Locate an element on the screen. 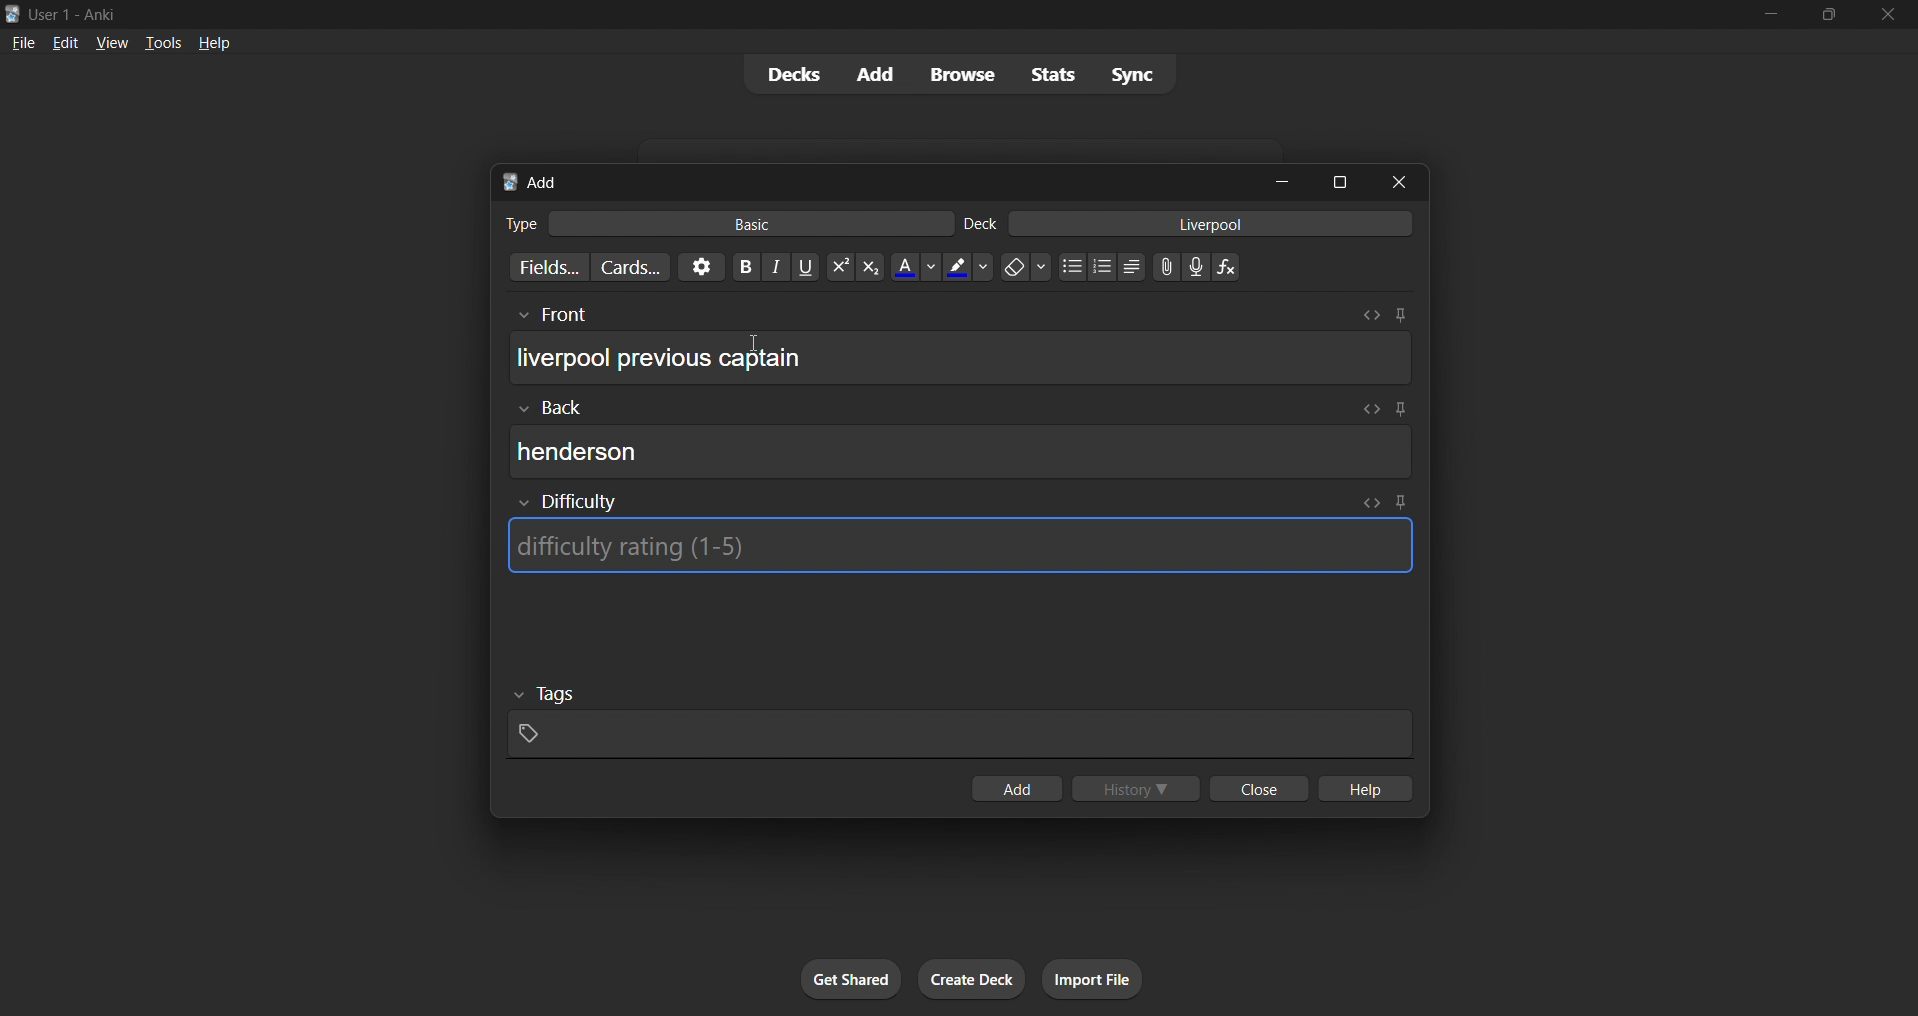 This screenshot has width=1918, height=1016. Bold is located at coordinates (745, 265).